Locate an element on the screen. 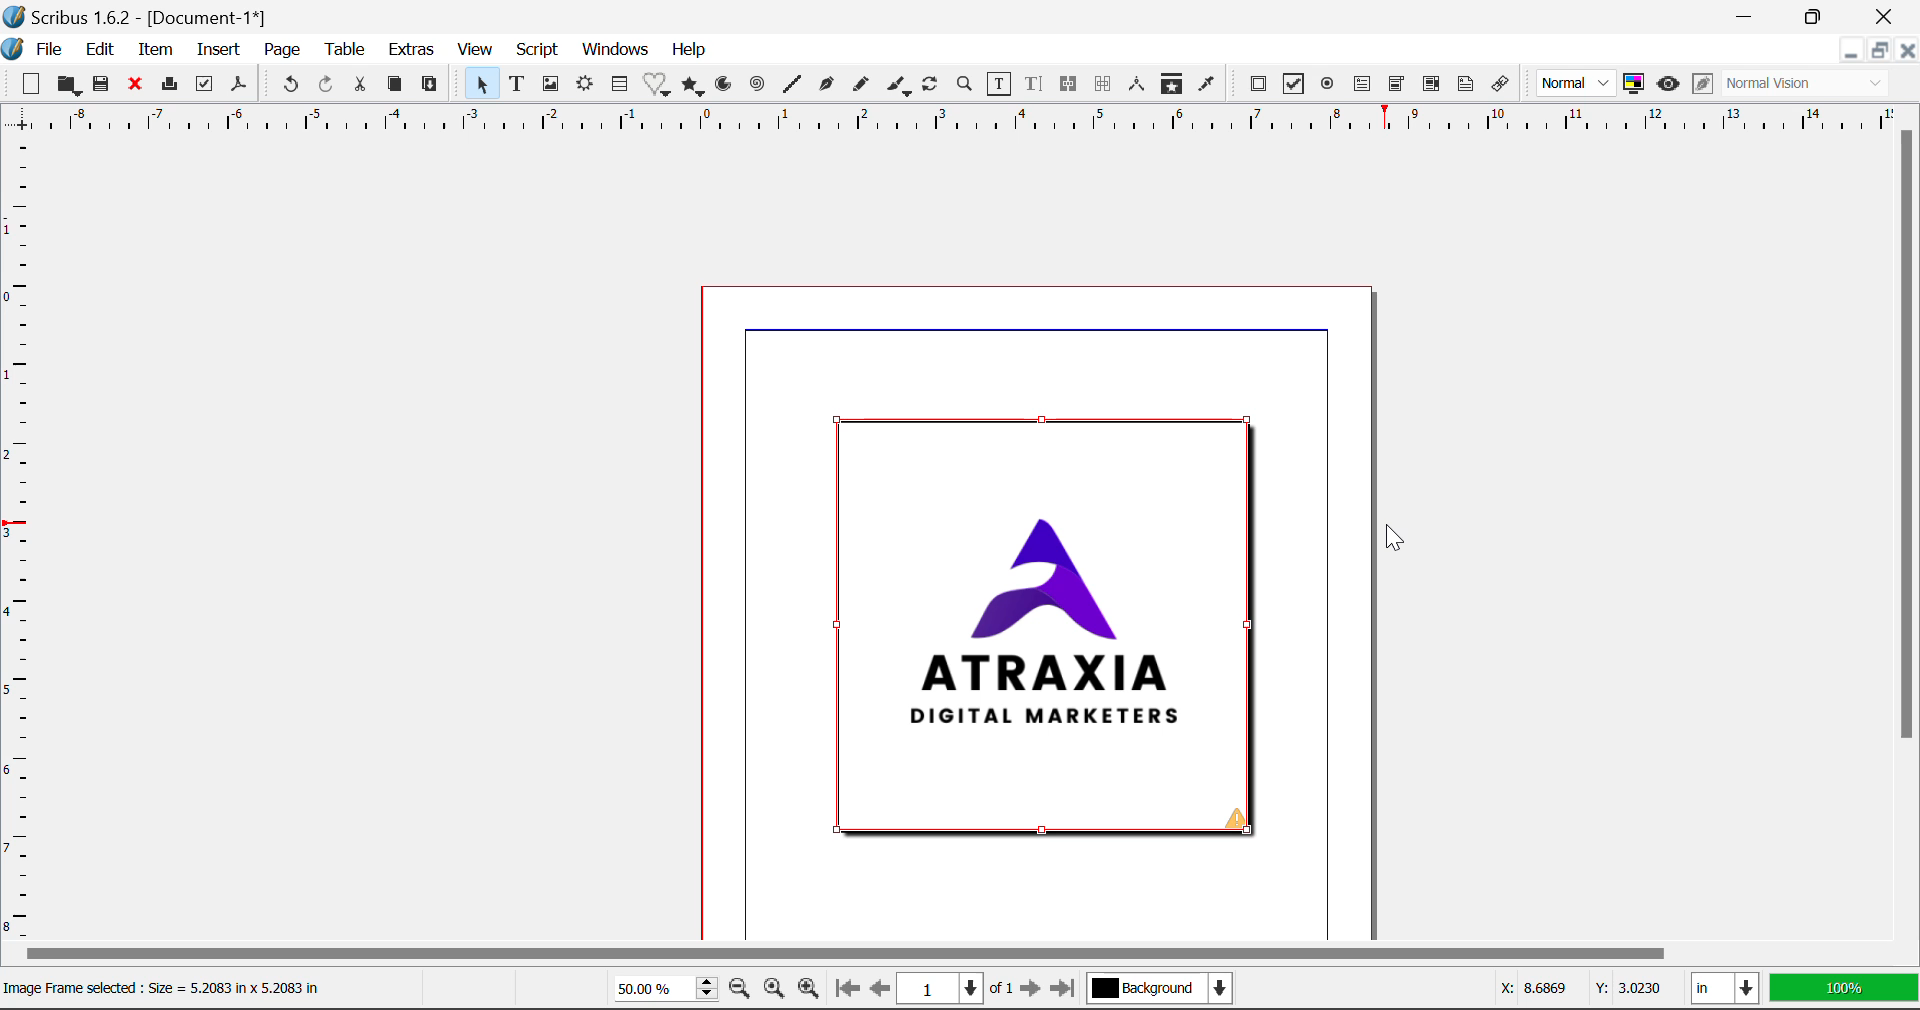 The height and width of the screenshot is (1010, 1920). Eyedropper is located at coordinates (1206, 86).